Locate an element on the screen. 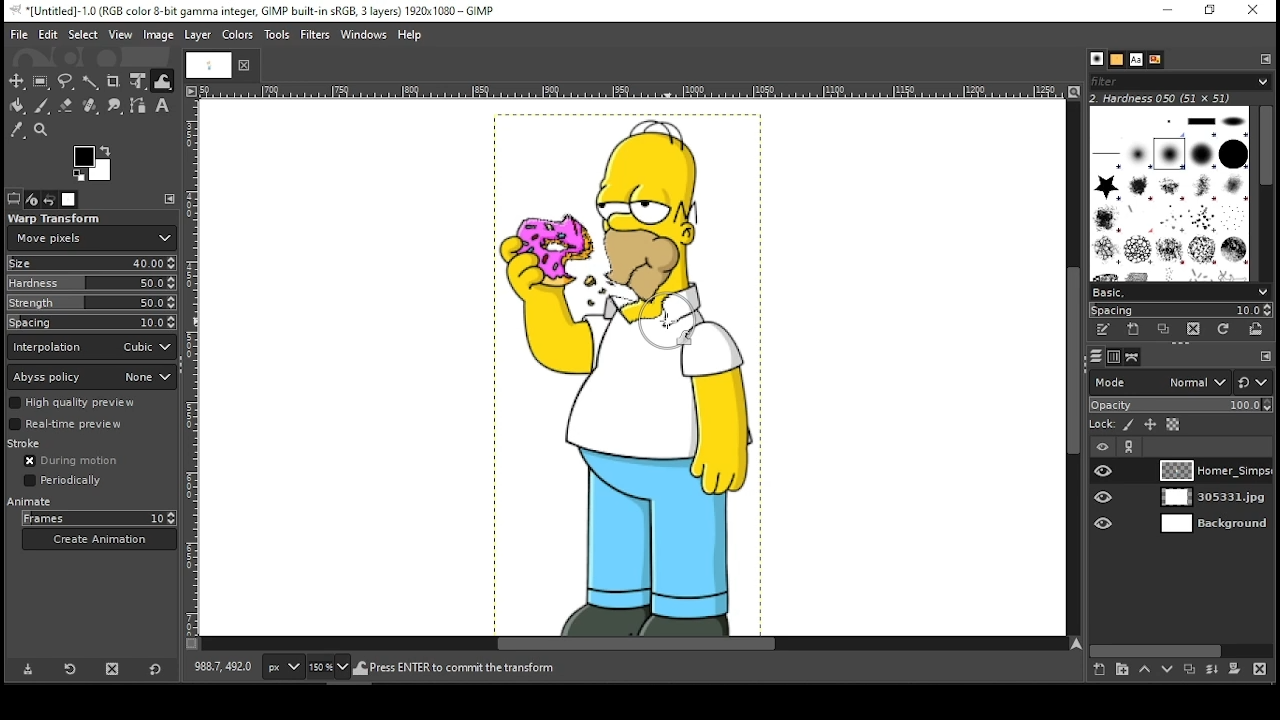 Image resolution: width=1280 pixels, height=720 pixels. high quality preview is located at coordinates (93, 402).